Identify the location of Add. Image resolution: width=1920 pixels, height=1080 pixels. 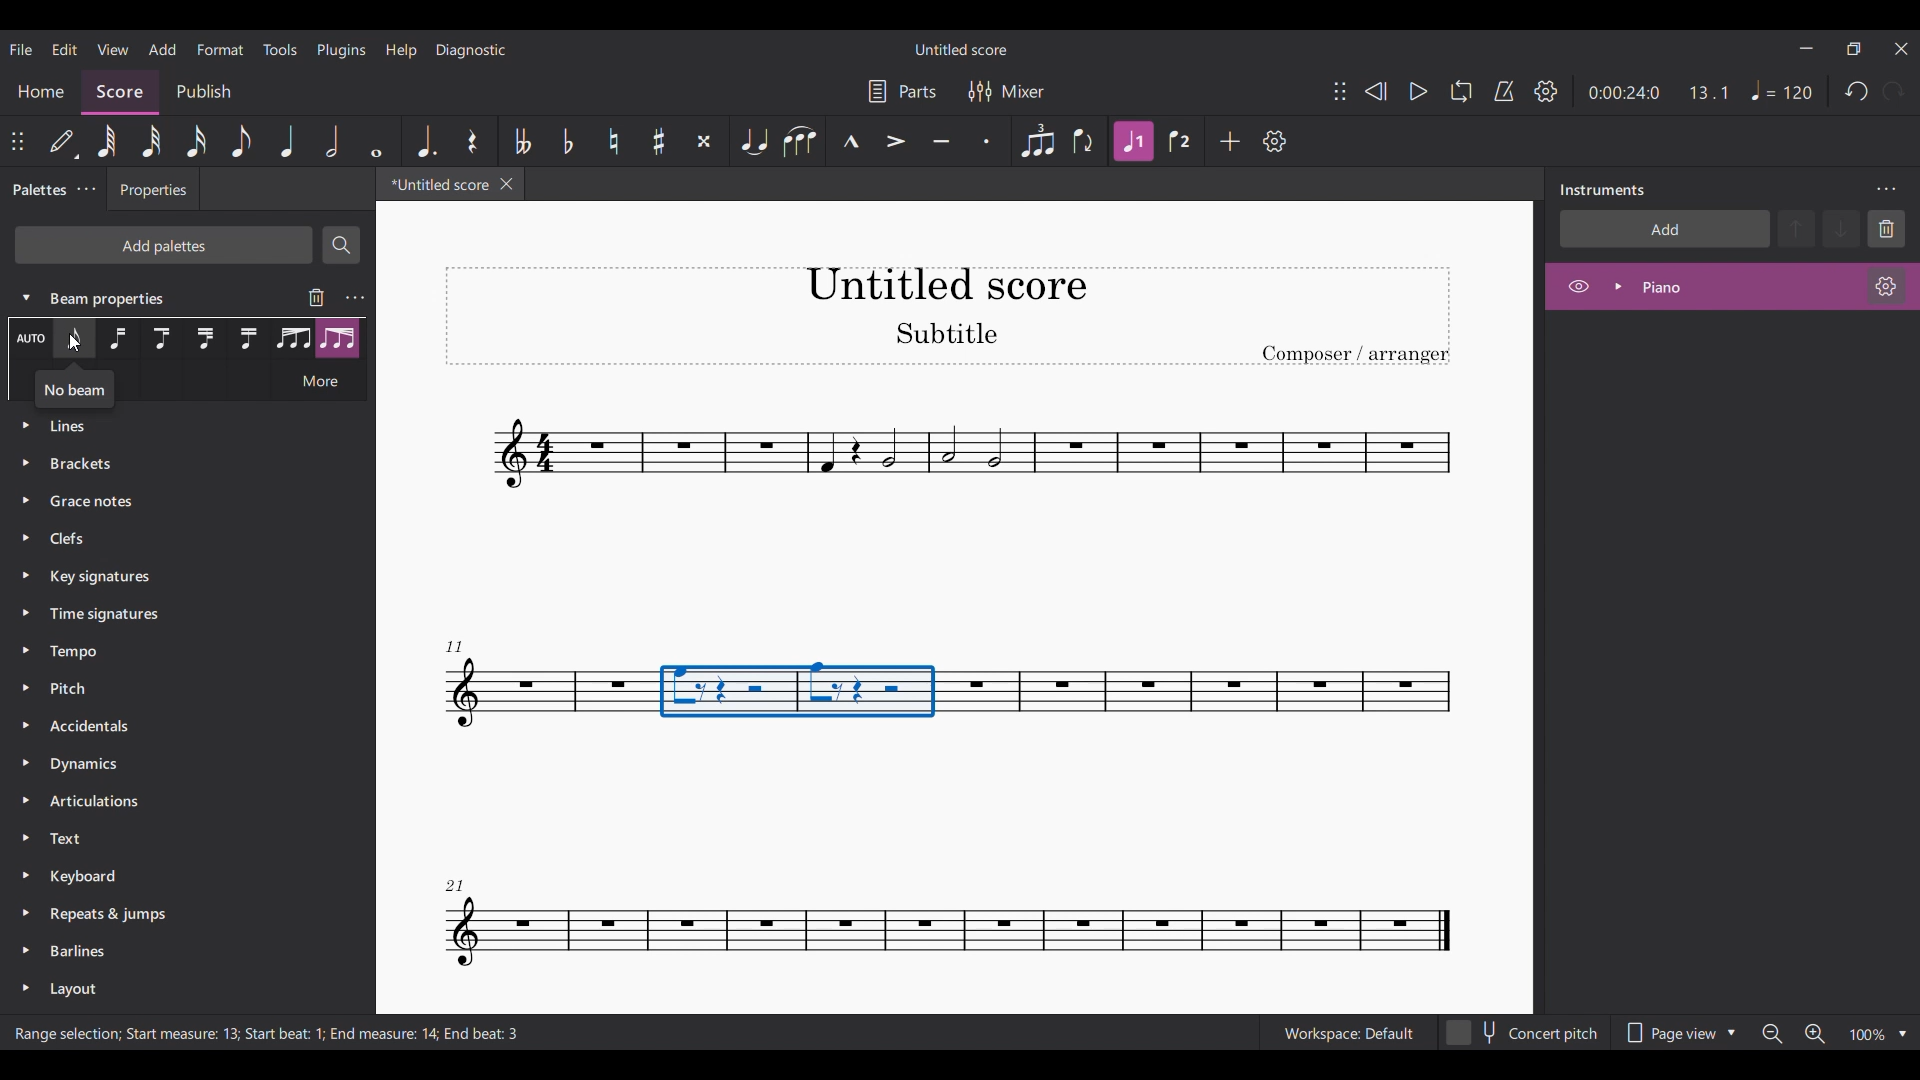
(1230, 141).